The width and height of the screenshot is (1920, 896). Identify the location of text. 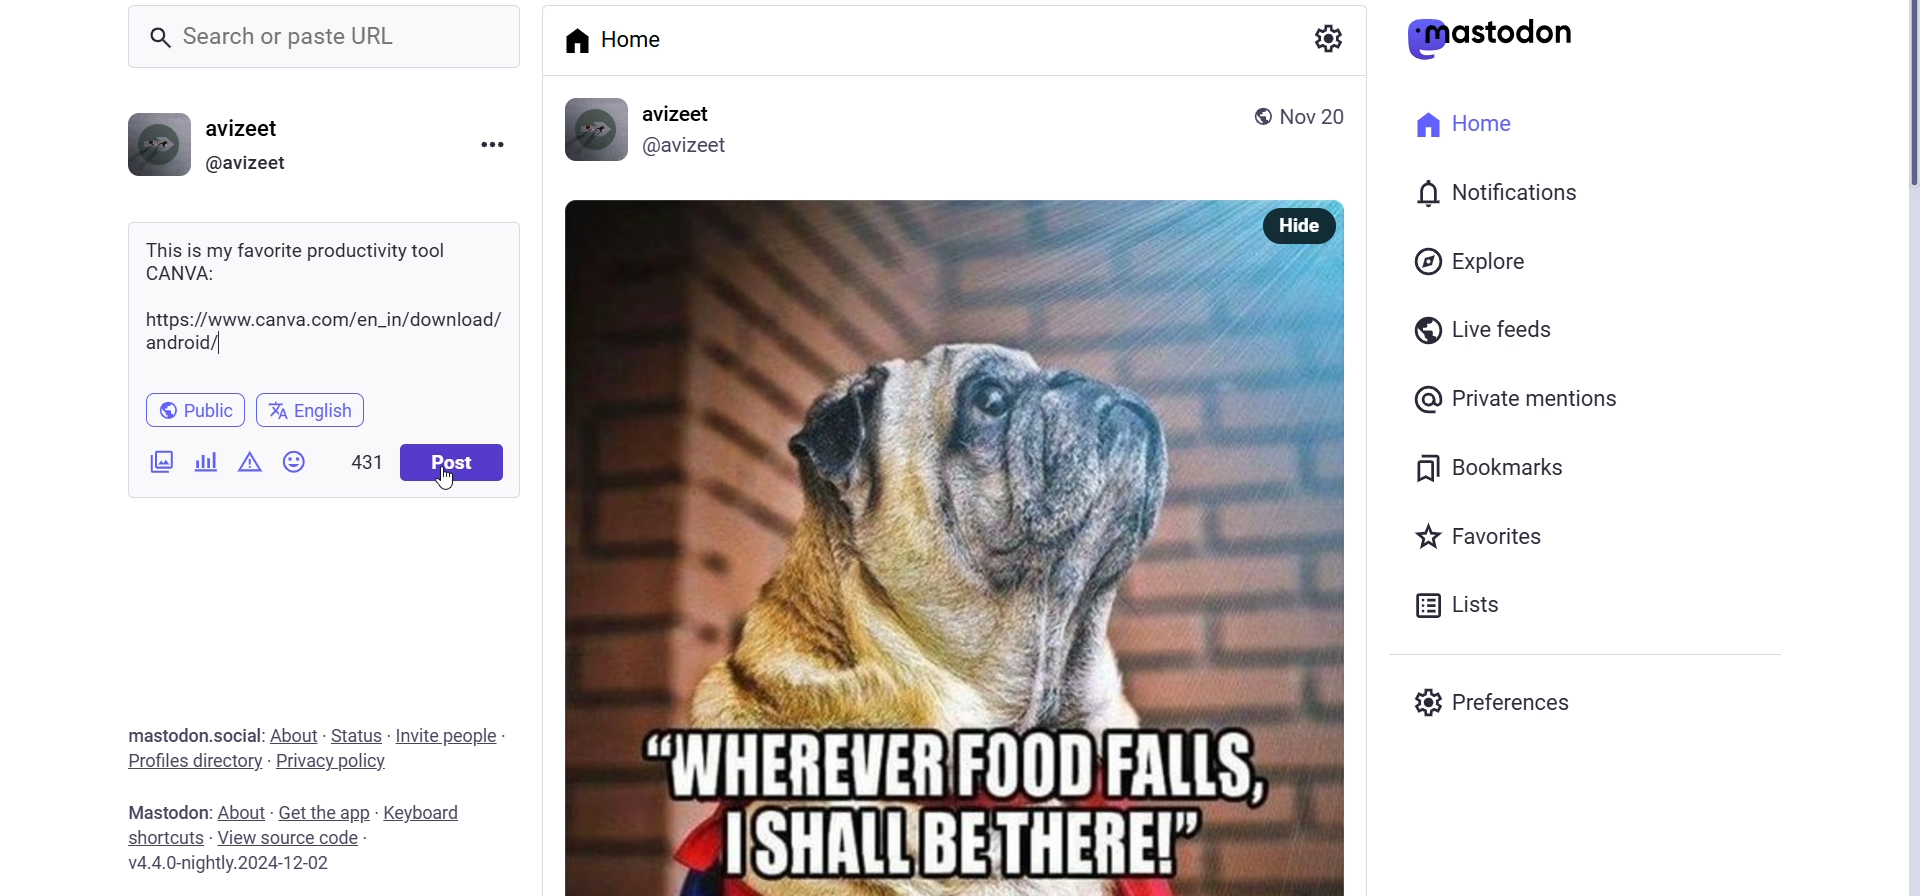
(154, 812).